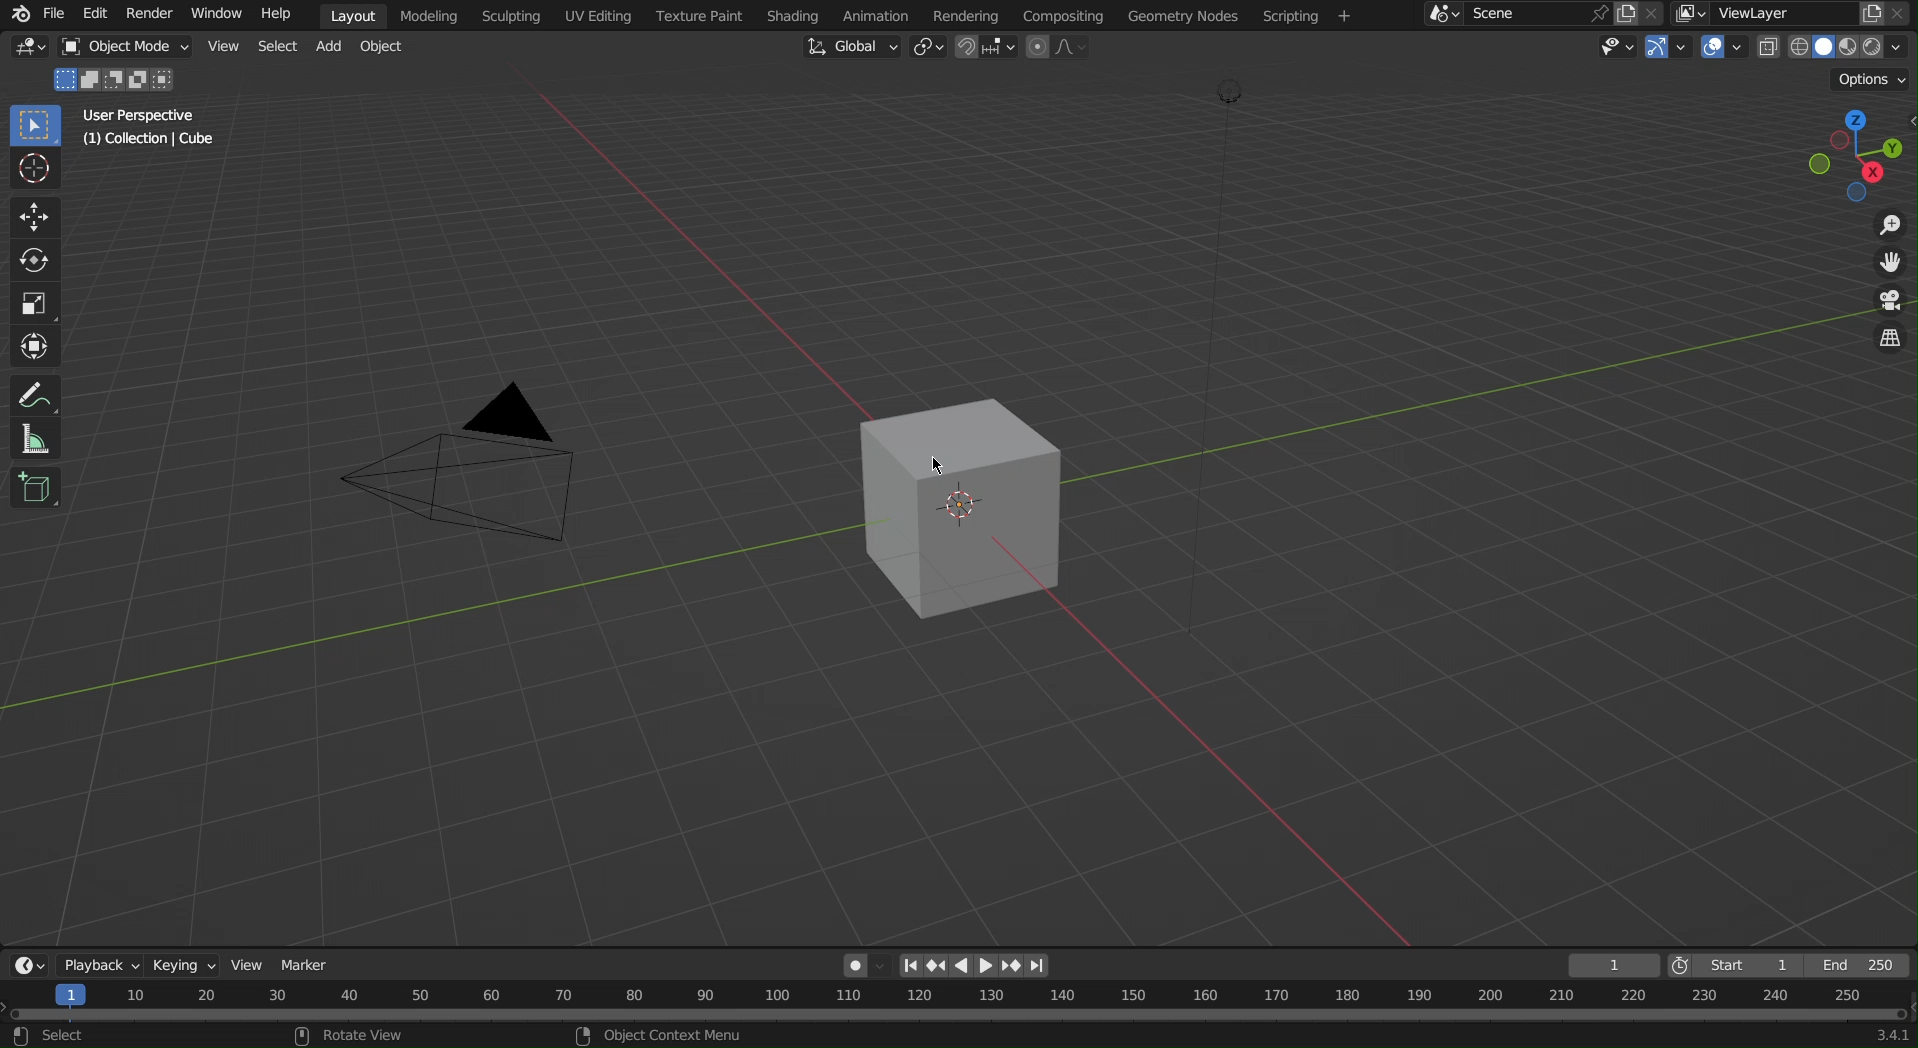 The image size is (1918, 1048). Describe the element at coordinates (1795, 13) in the screenshot. I see `ViewLayer` at that location.